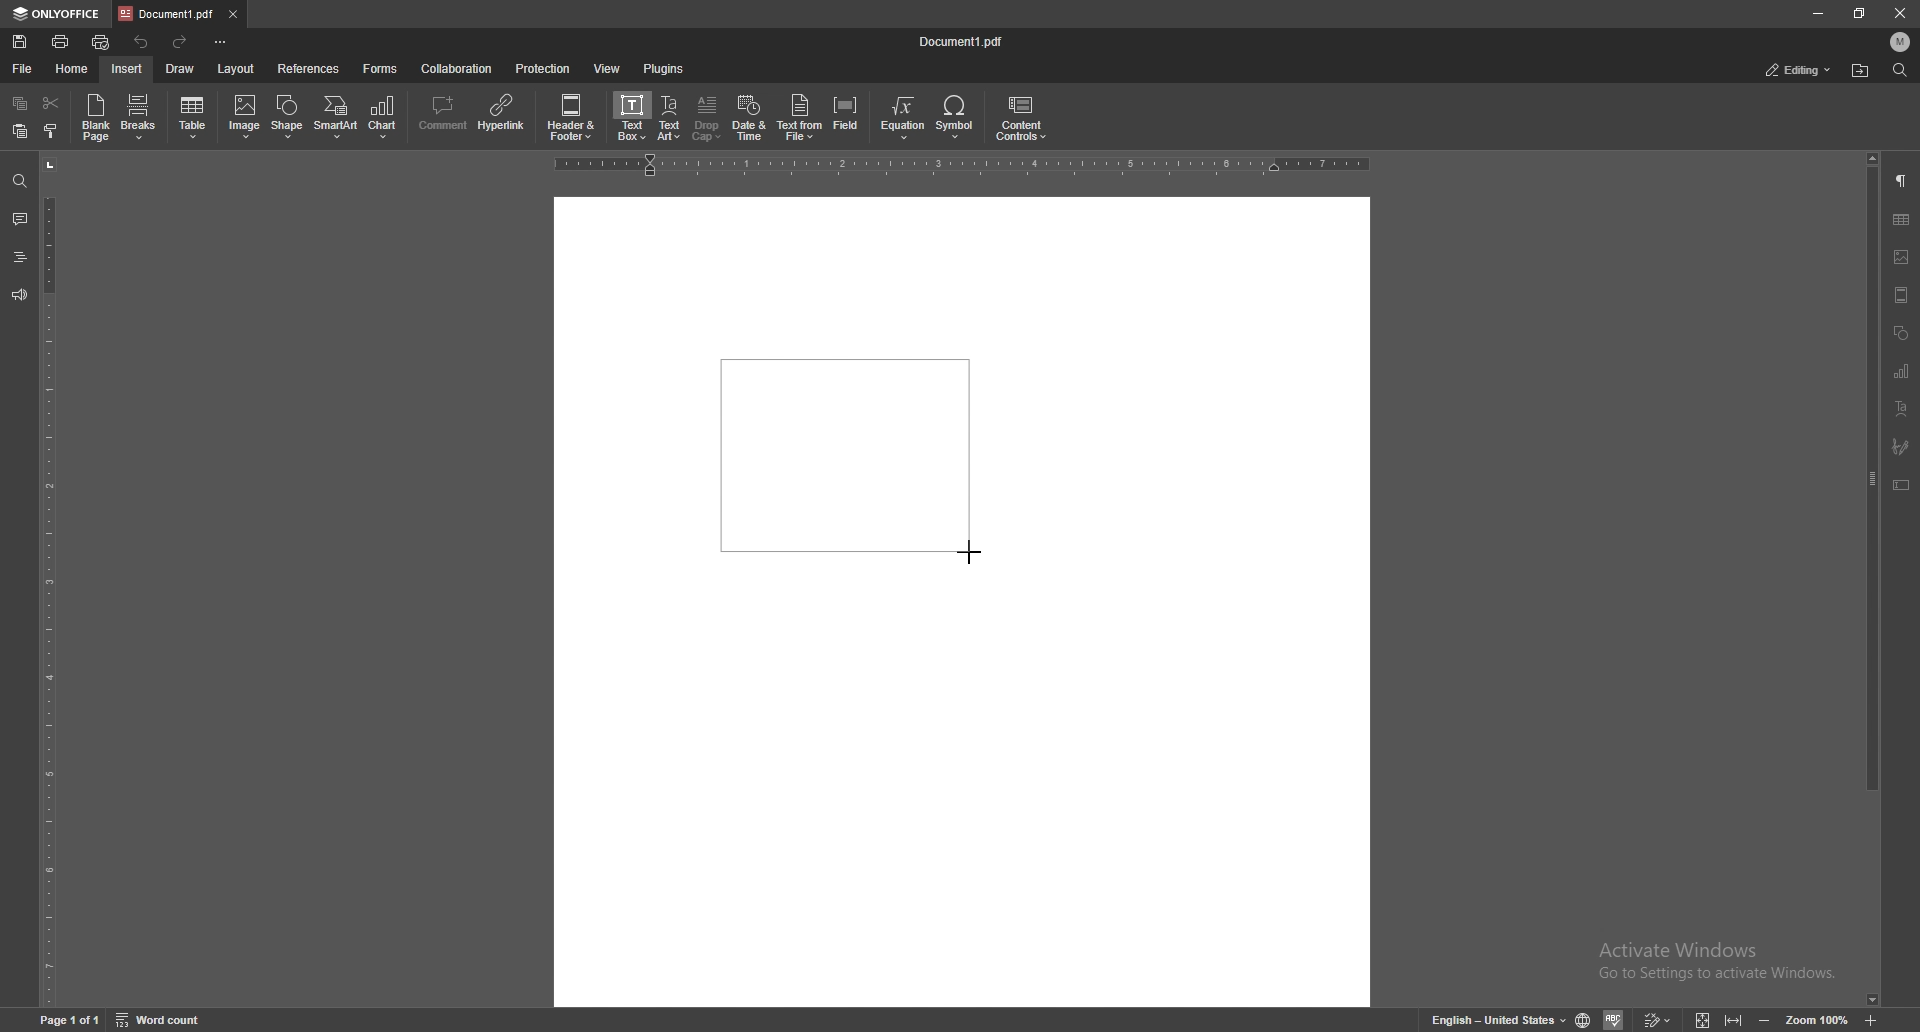  Describe the element at coordinates (1858, 14) in the screenshot. I see `resize` at that location.